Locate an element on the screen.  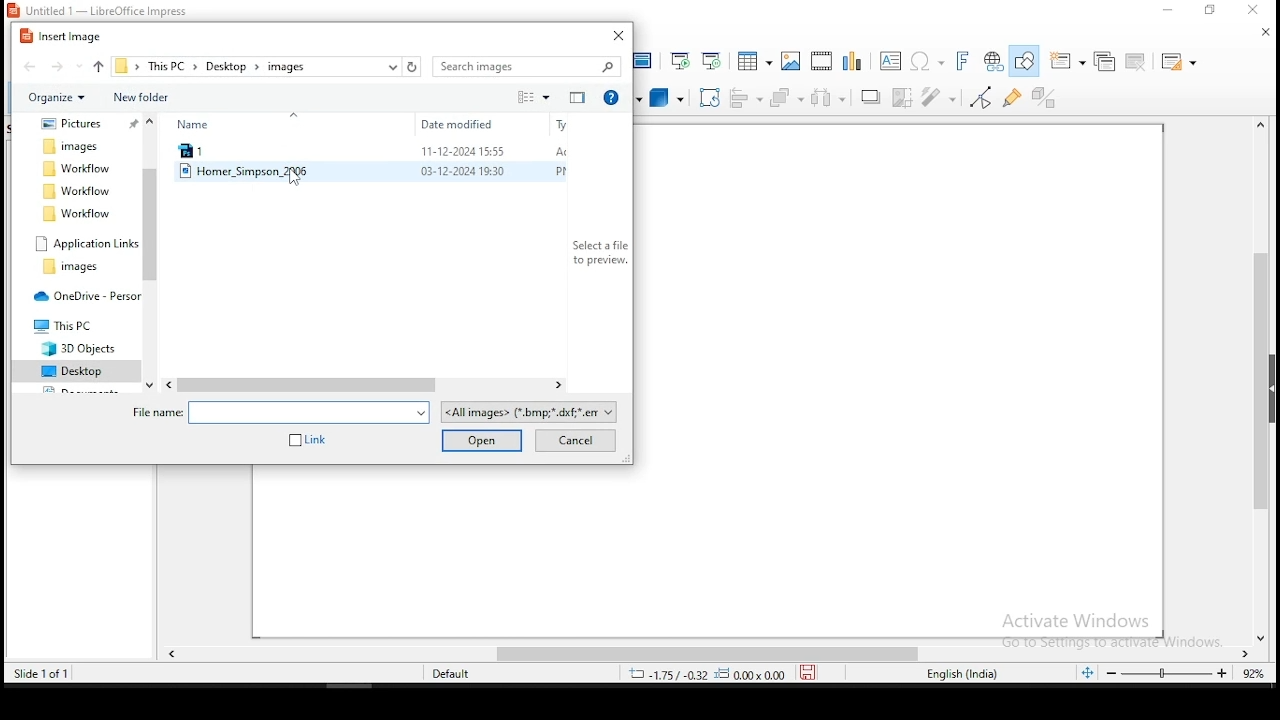
scoll left is located at coordinates (172, 655).